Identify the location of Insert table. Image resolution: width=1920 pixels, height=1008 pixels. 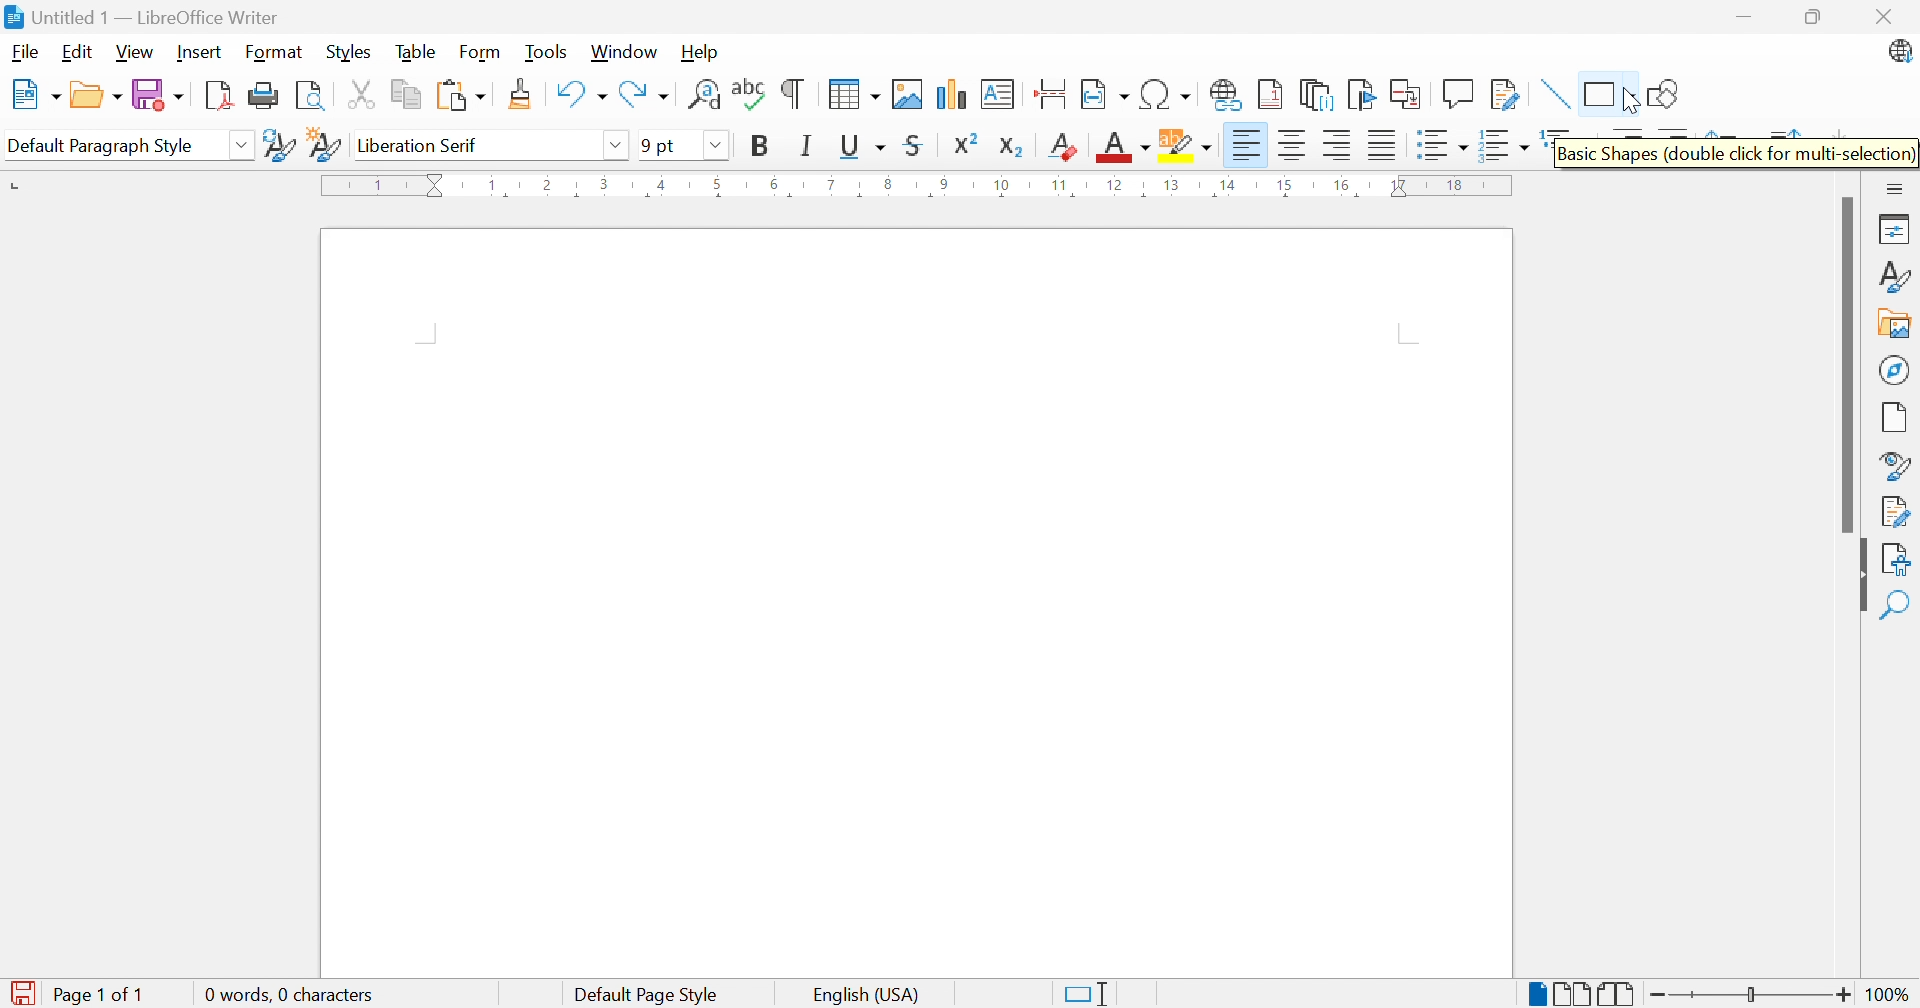
(856, 94).